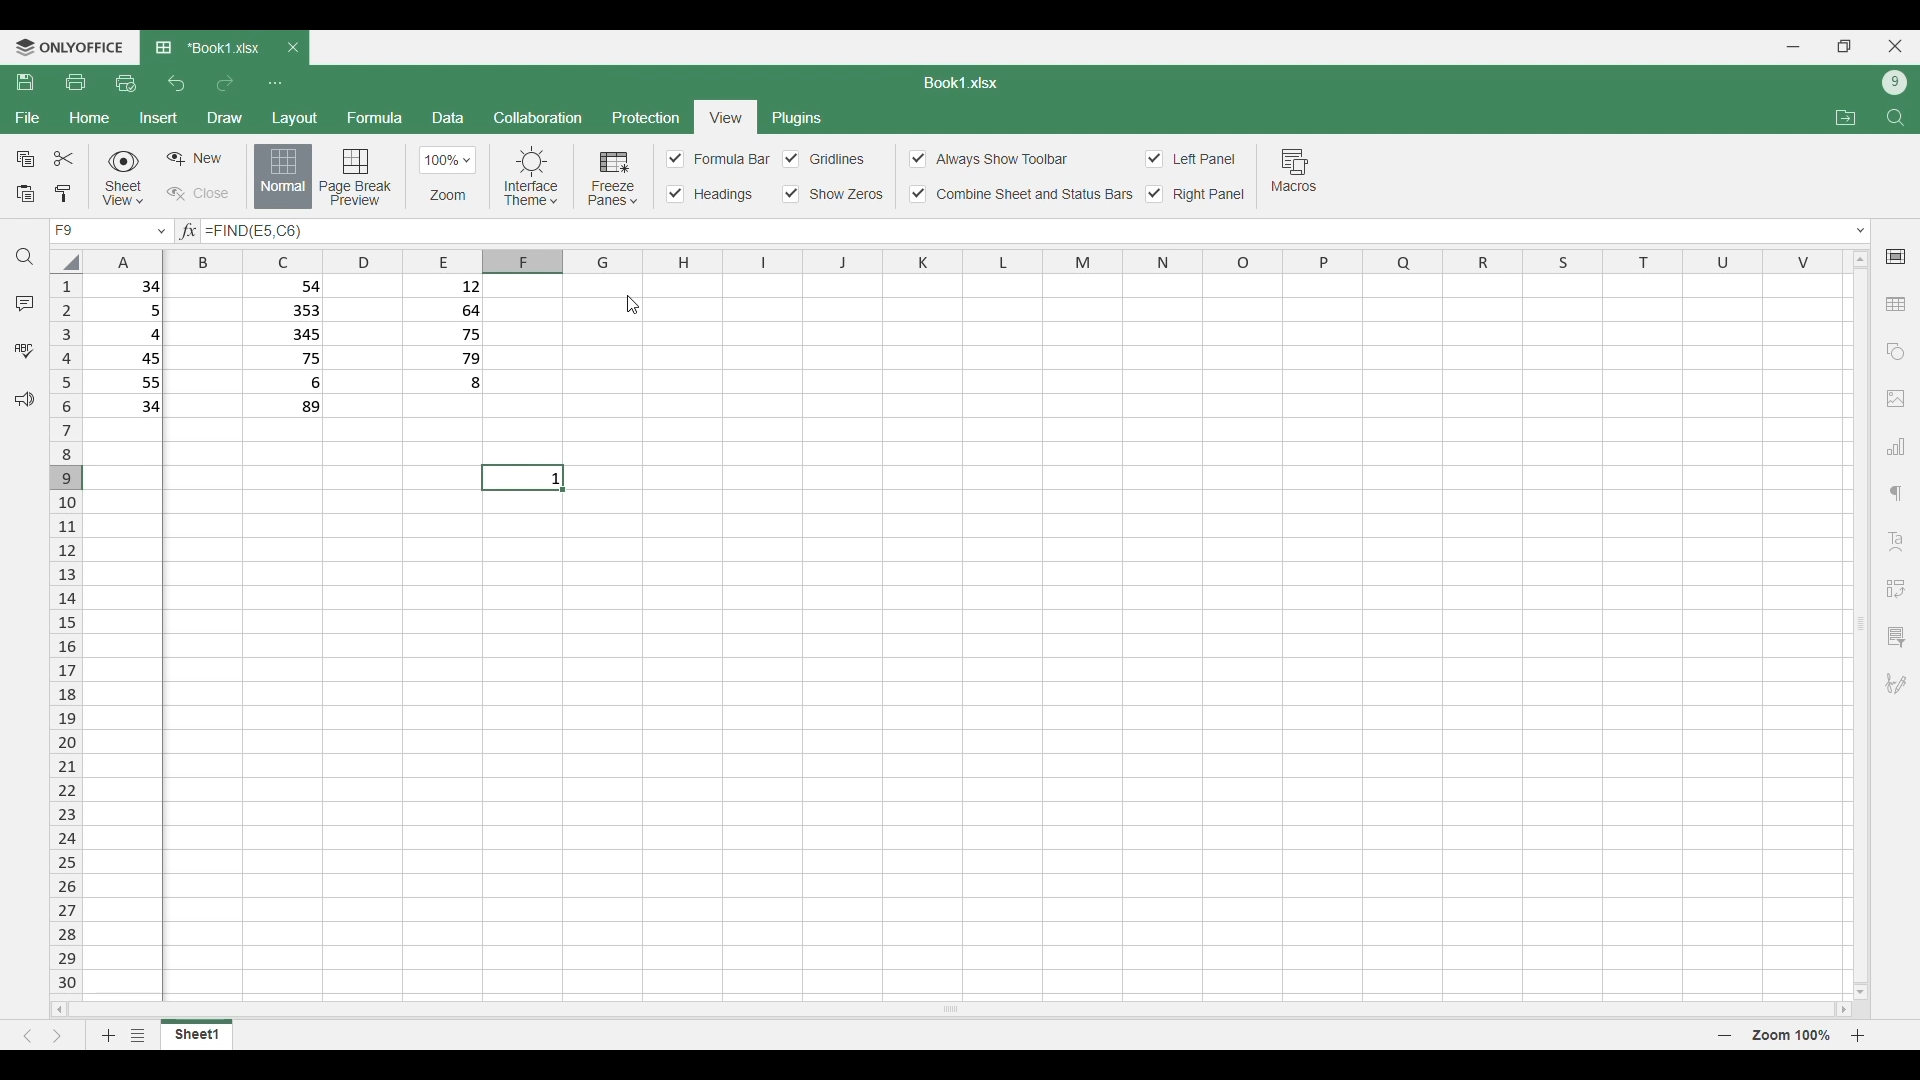  What do you see at coordinates (727, 114) in the screenshot?
I see `current selection: View menu` at bounding box center [727, 114].